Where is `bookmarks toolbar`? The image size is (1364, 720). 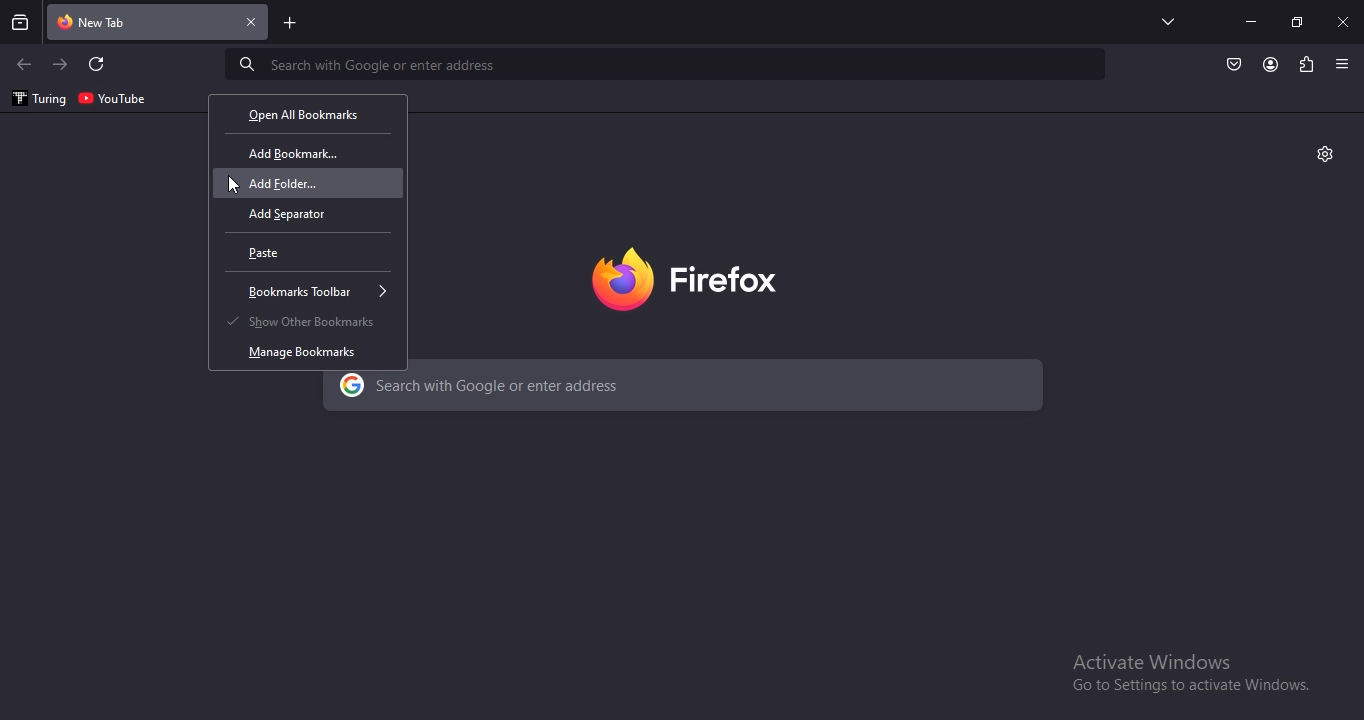
bookmarks toolbar is located at coordinates (321, 292).